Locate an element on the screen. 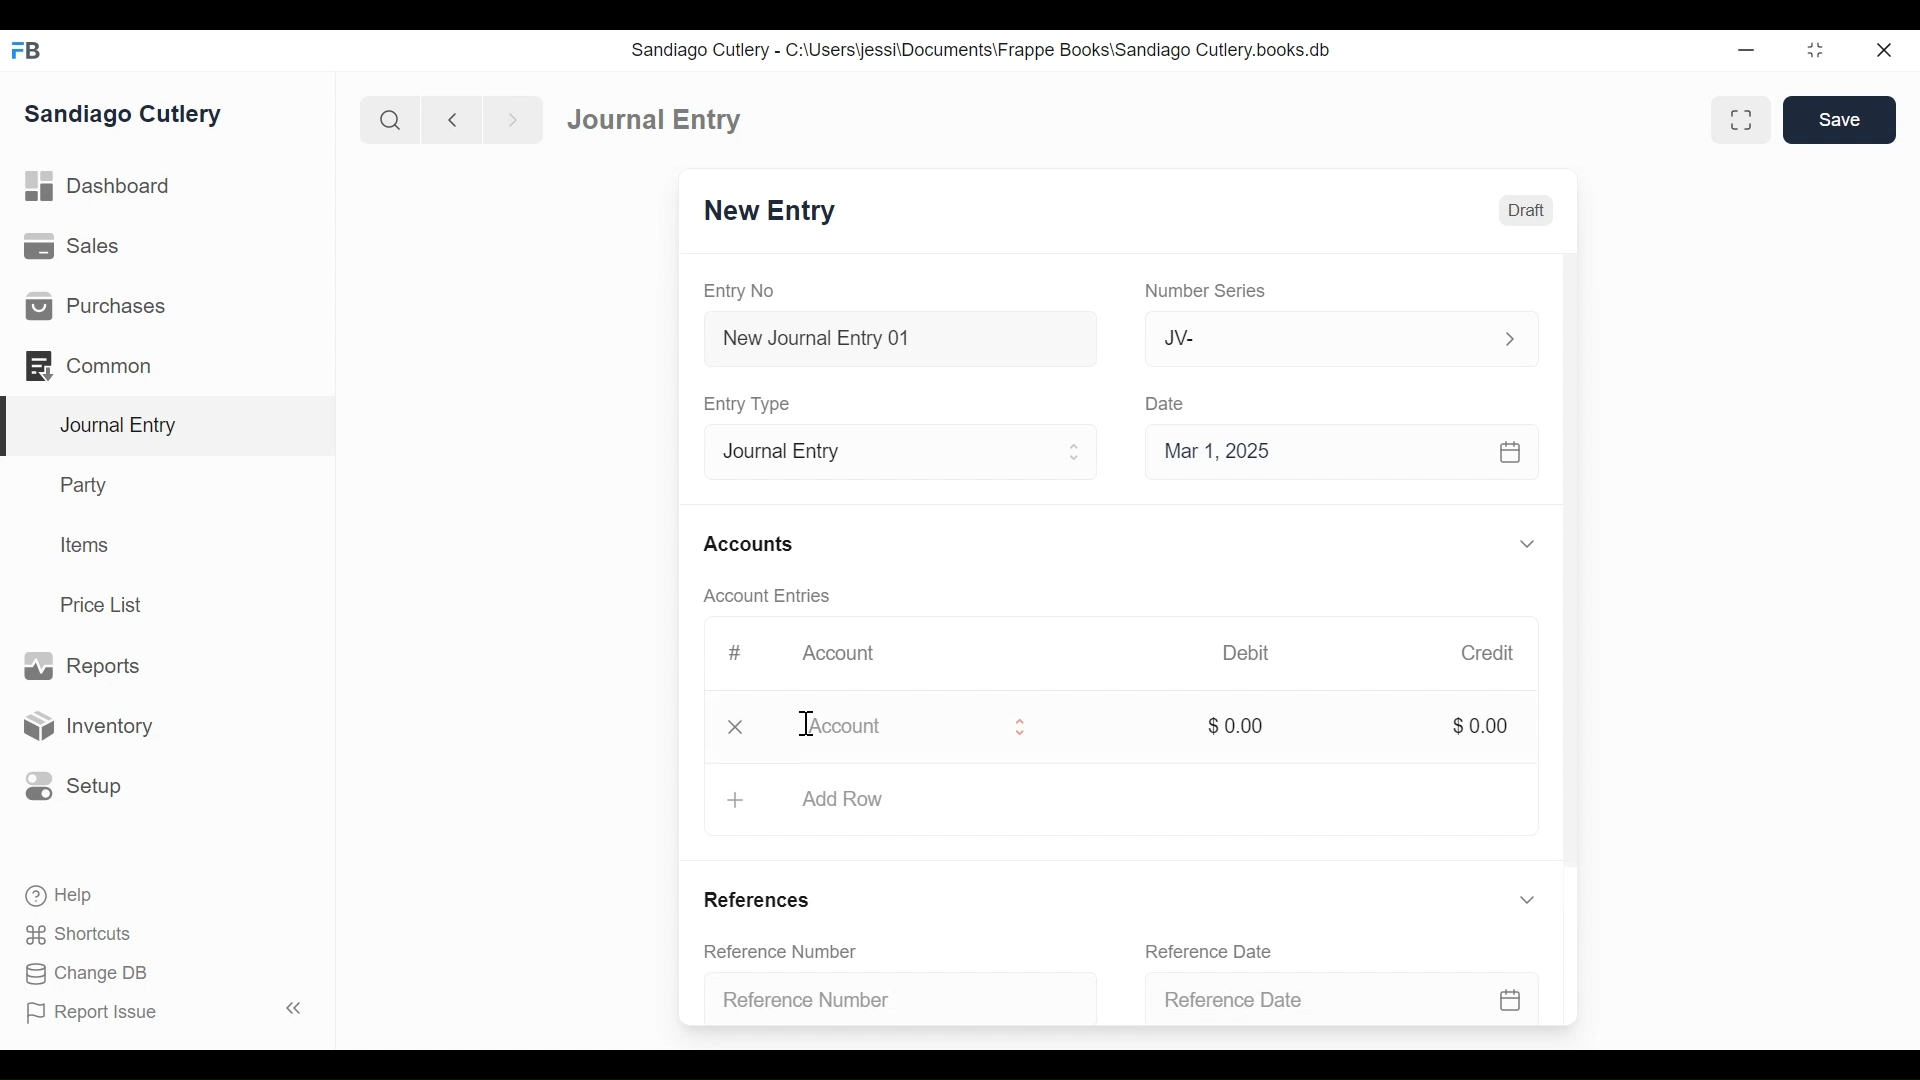  FrappeBooks logo is located at coordinates (25, 50).